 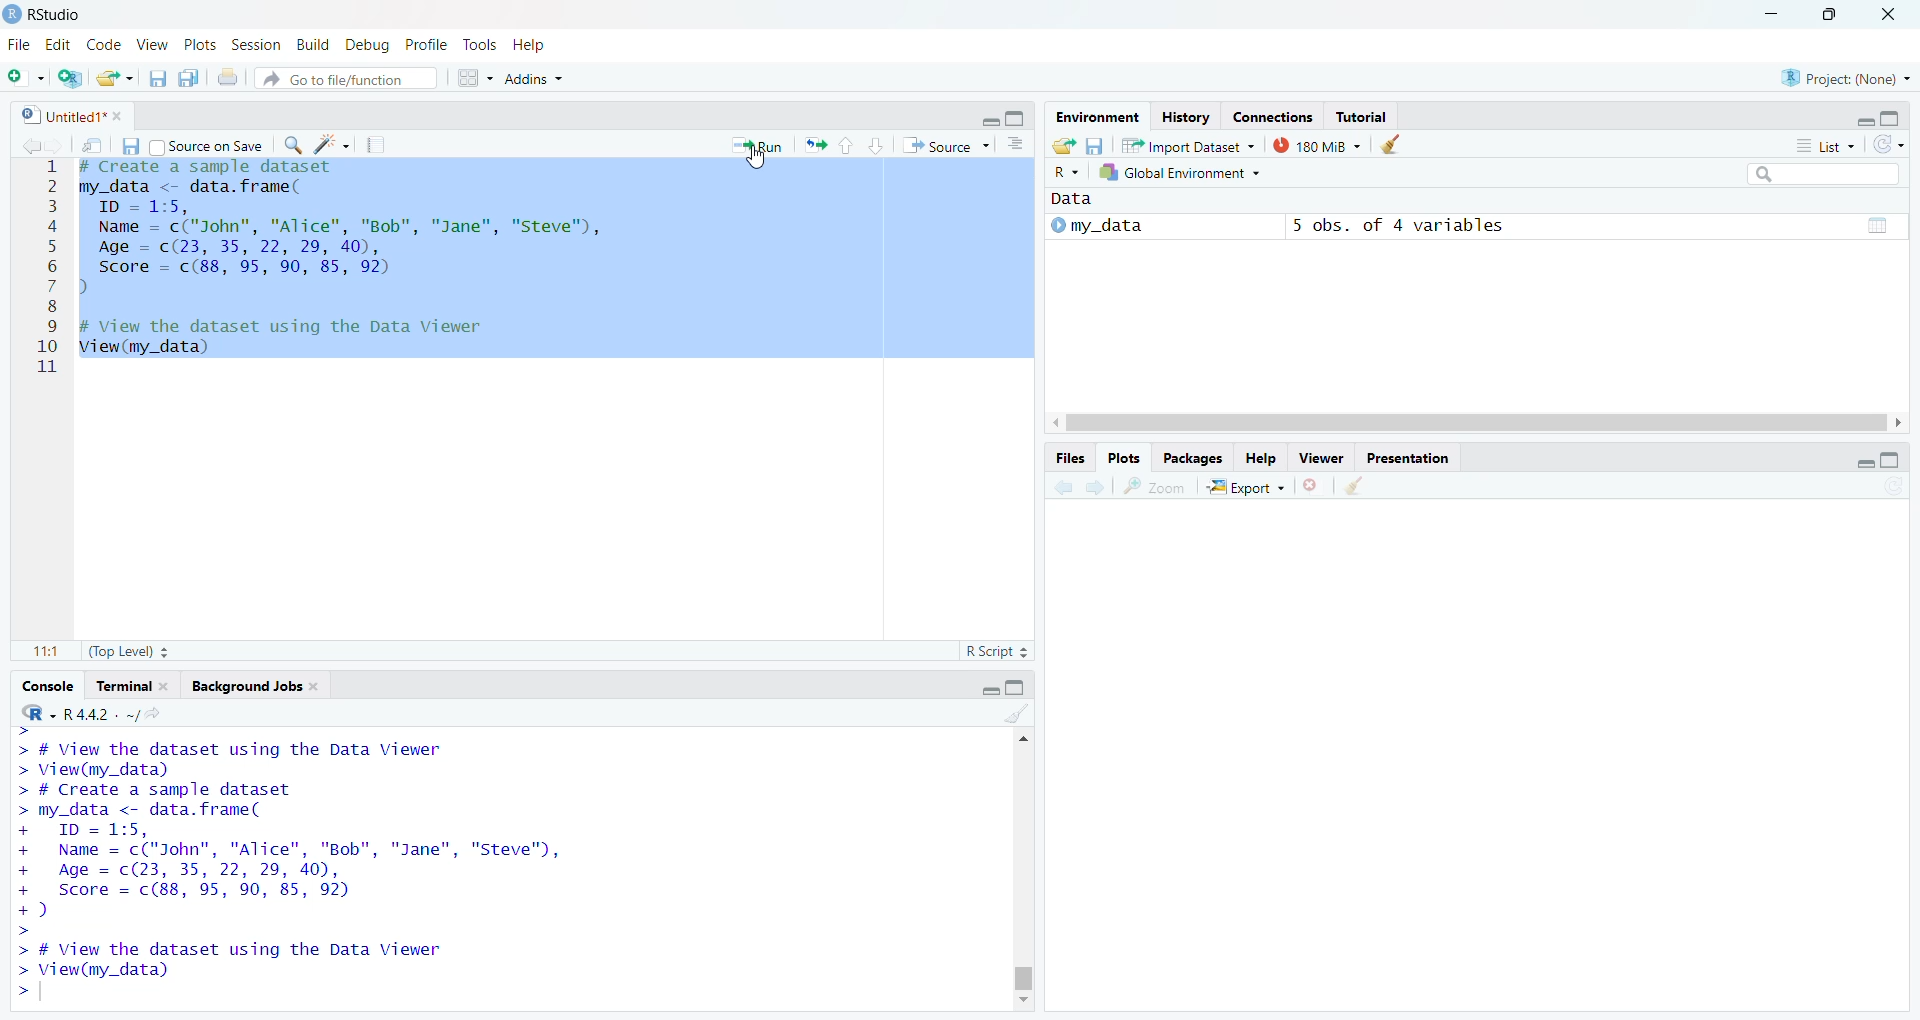 I want to click on minimize, so click(x=1862, y=123).